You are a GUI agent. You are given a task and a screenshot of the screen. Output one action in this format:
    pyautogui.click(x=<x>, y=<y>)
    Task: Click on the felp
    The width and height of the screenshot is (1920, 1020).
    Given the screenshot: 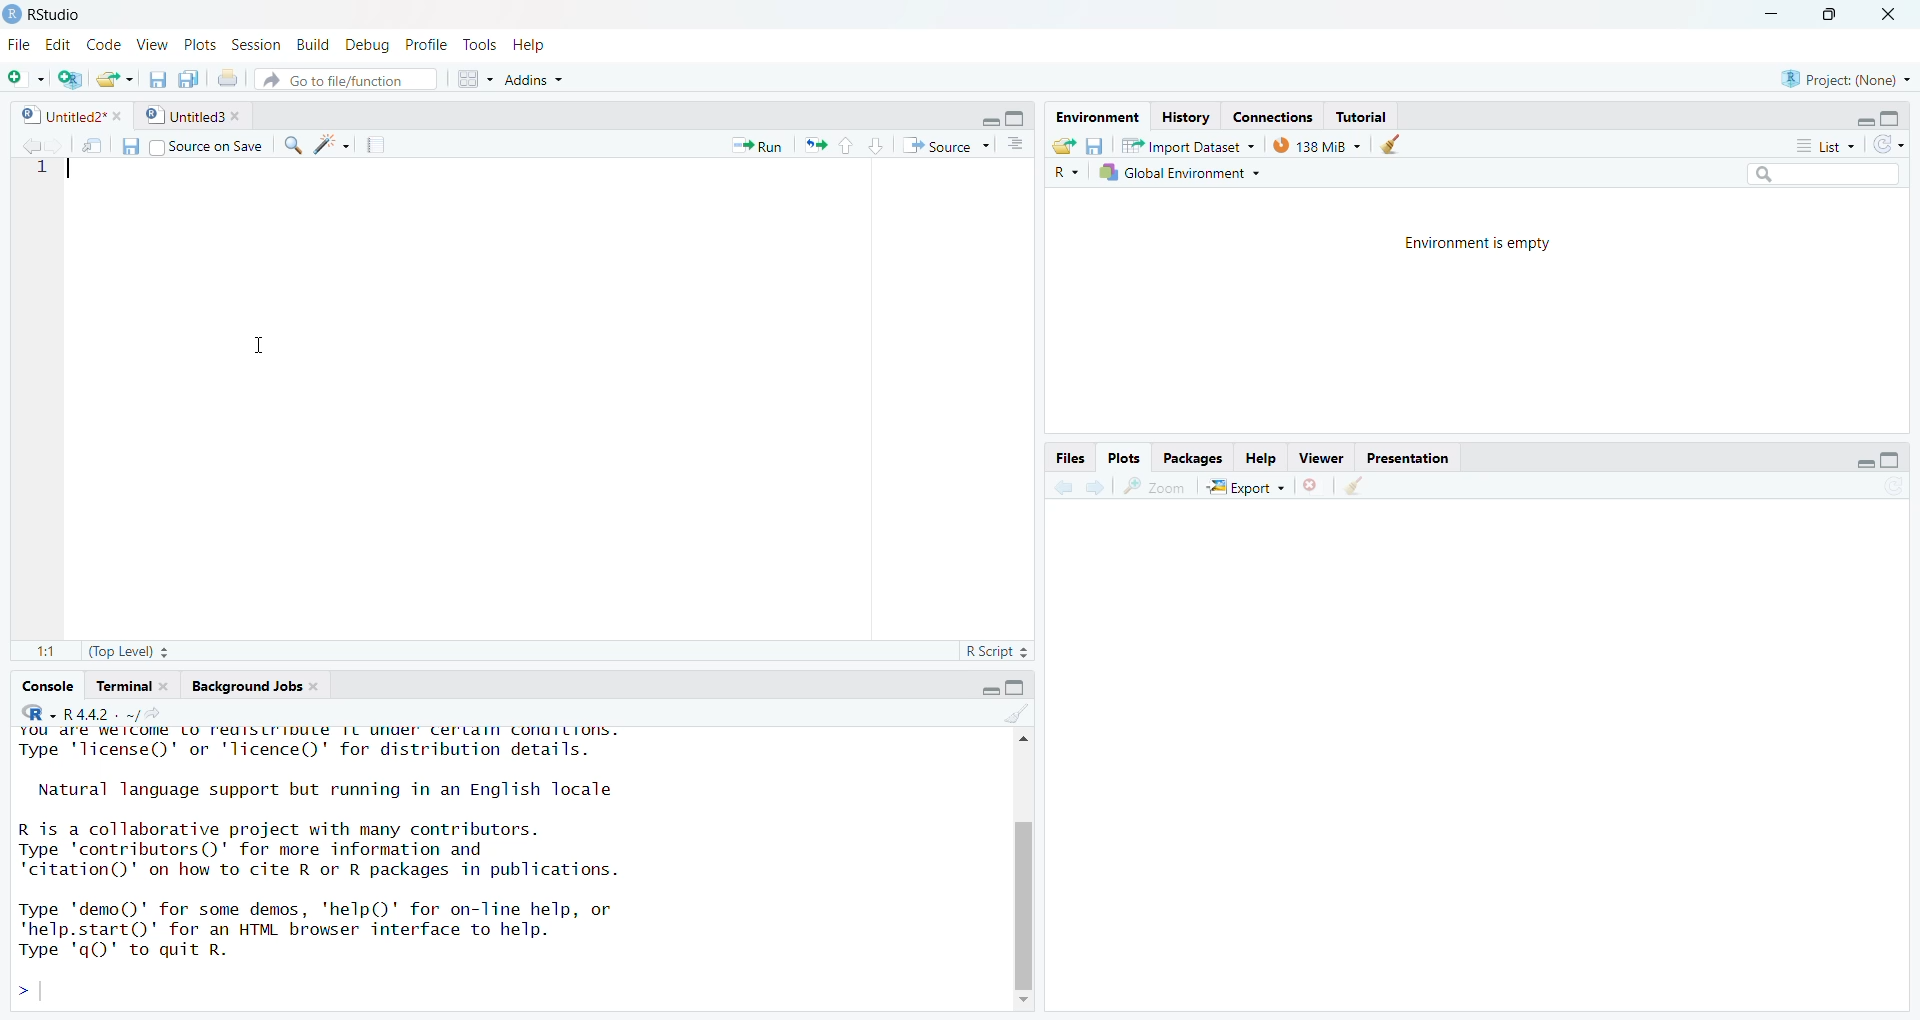 What is the action you would take?
    pyautogui.click(x=1262, y=457)
    